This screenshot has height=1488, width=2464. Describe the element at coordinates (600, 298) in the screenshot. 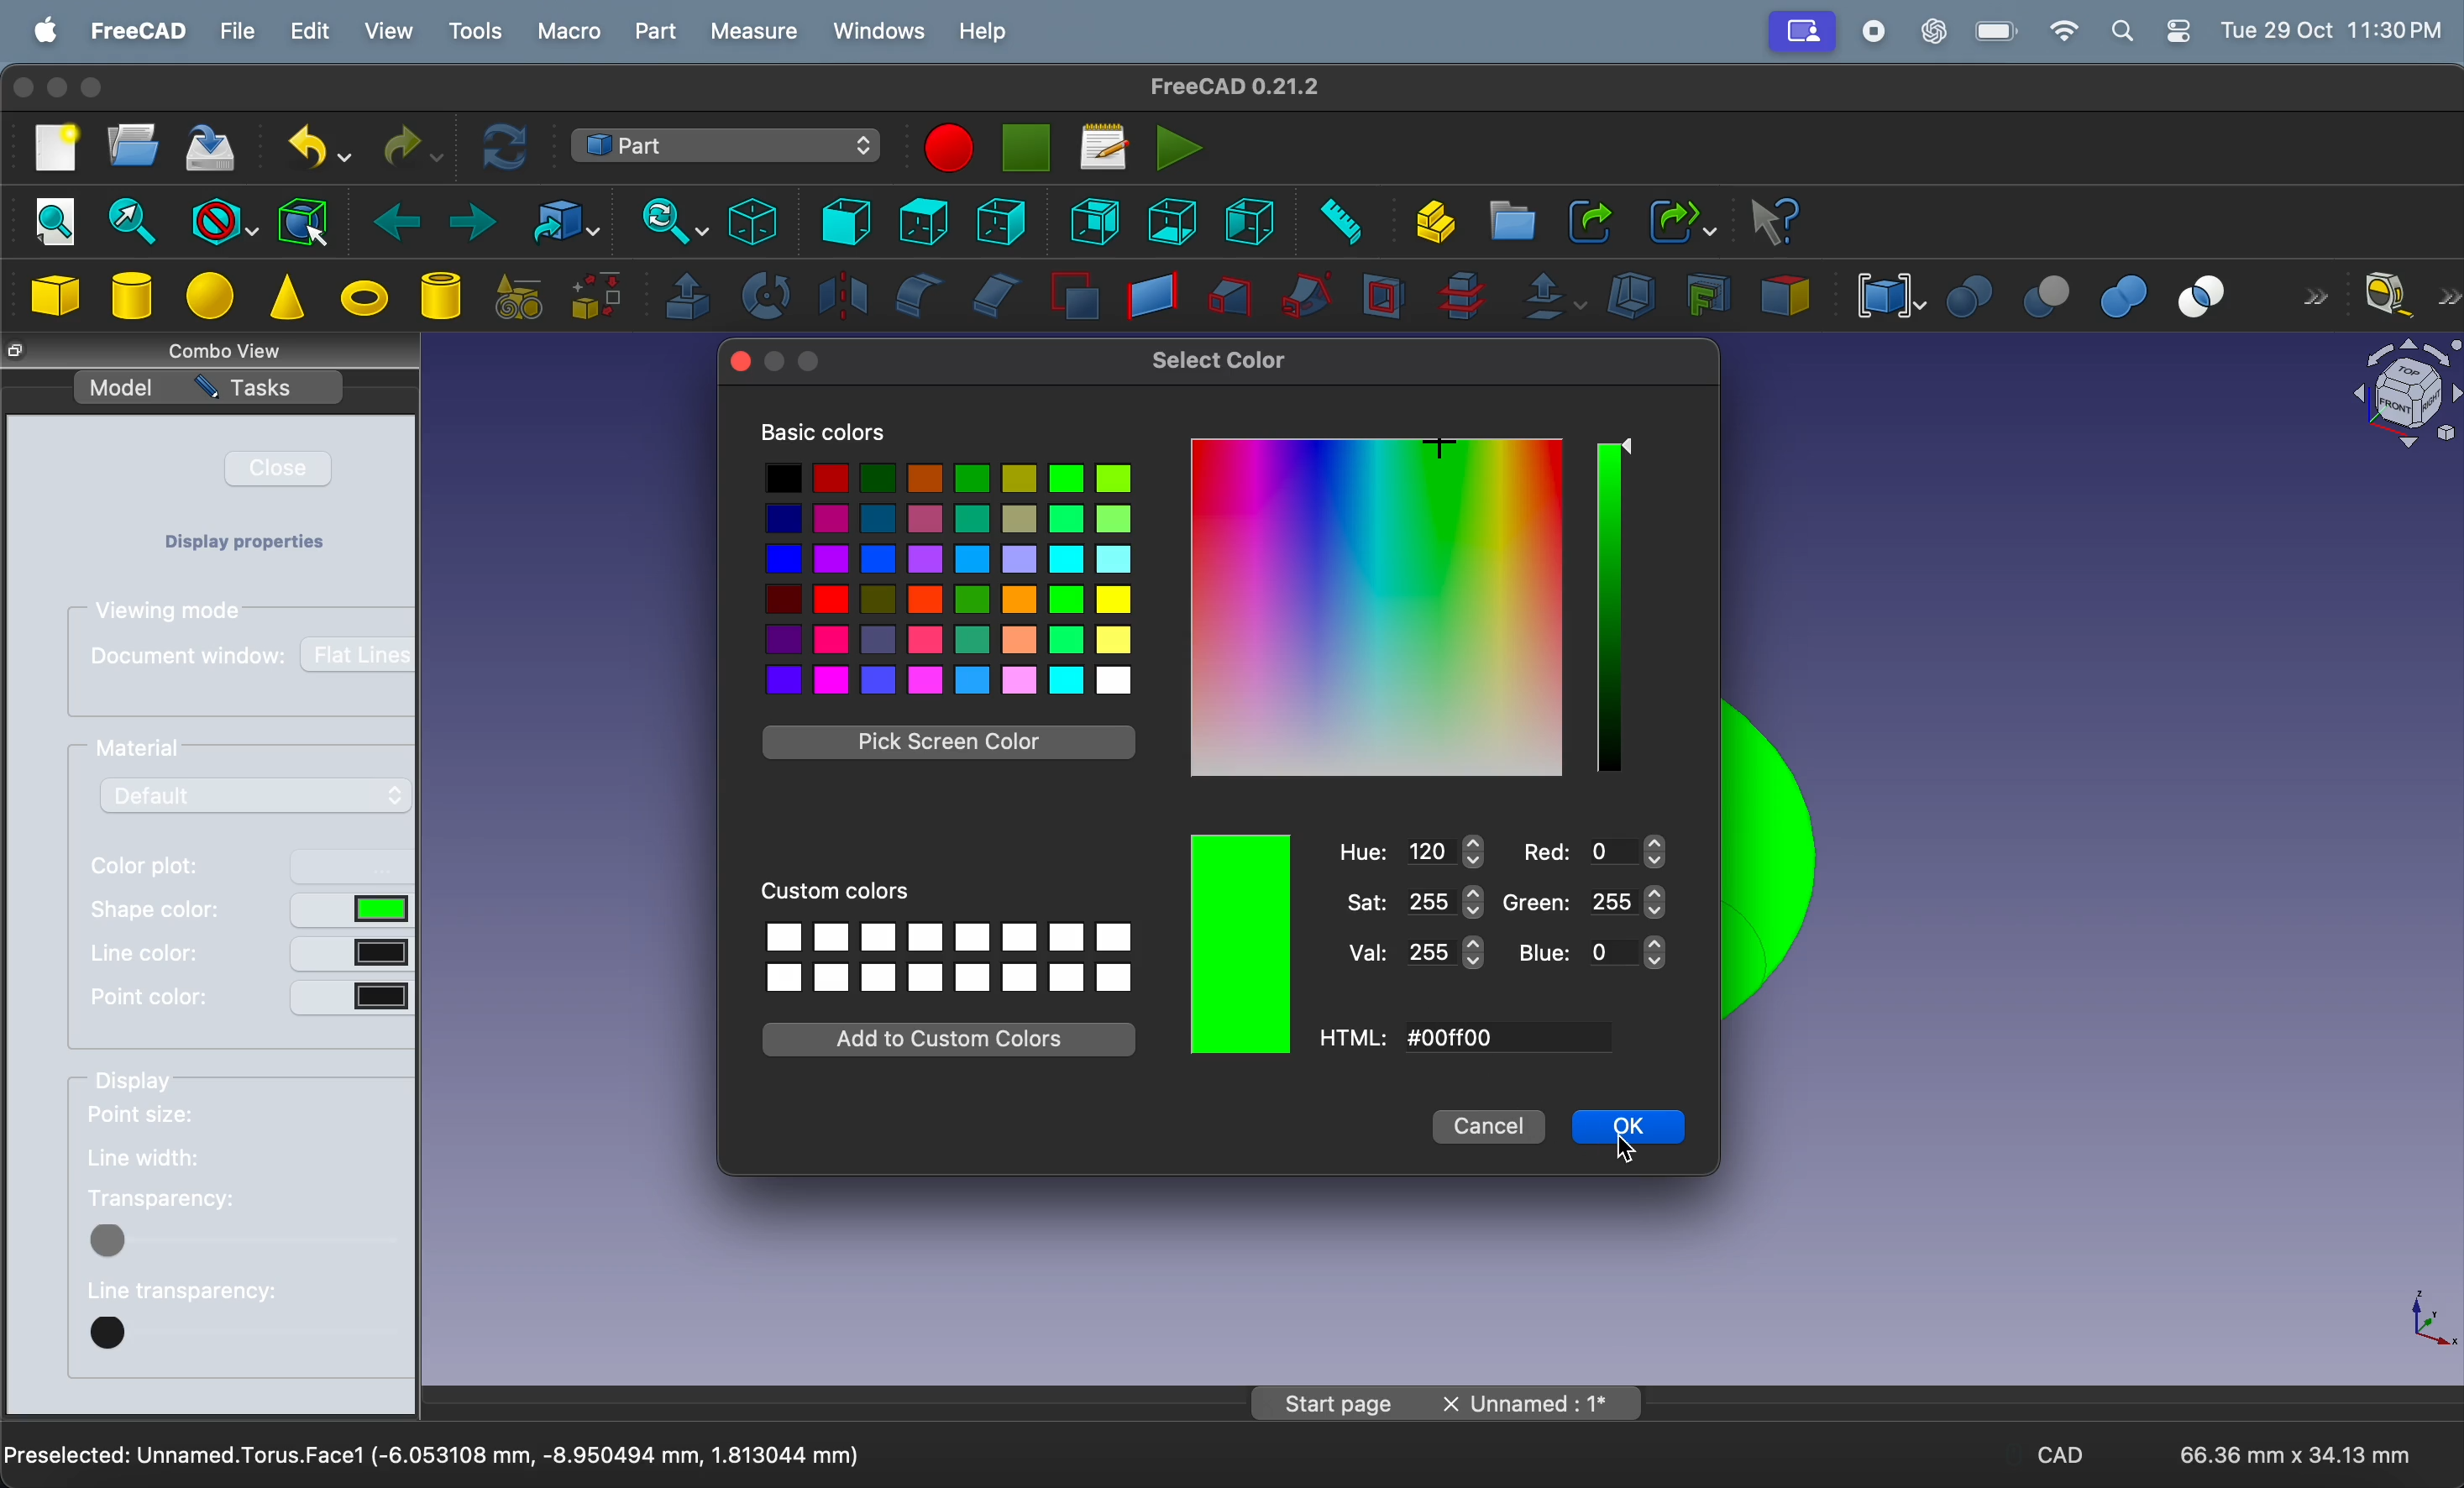

I see `shape builder` at that location.